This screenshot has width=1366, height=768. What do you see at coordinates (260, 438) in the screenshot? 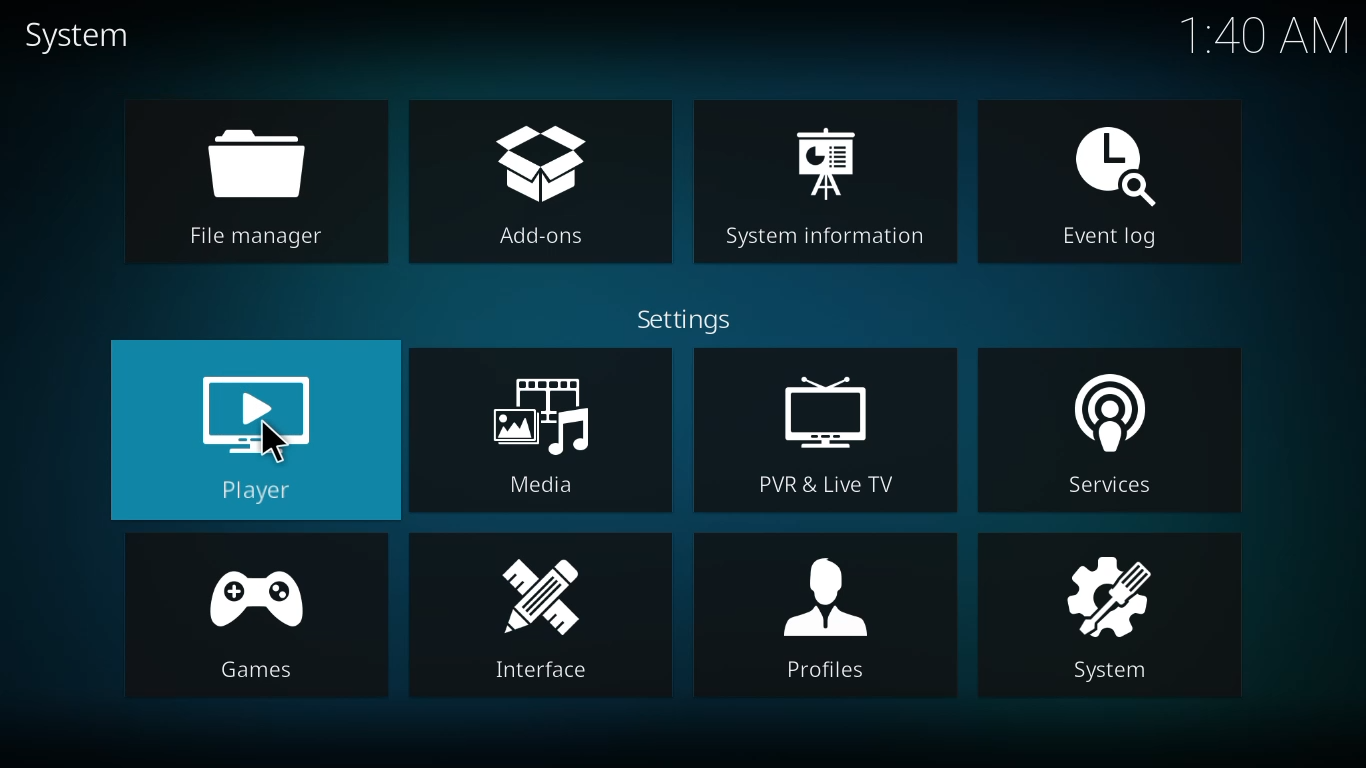
I see `player` at bounding box center [260, 438].